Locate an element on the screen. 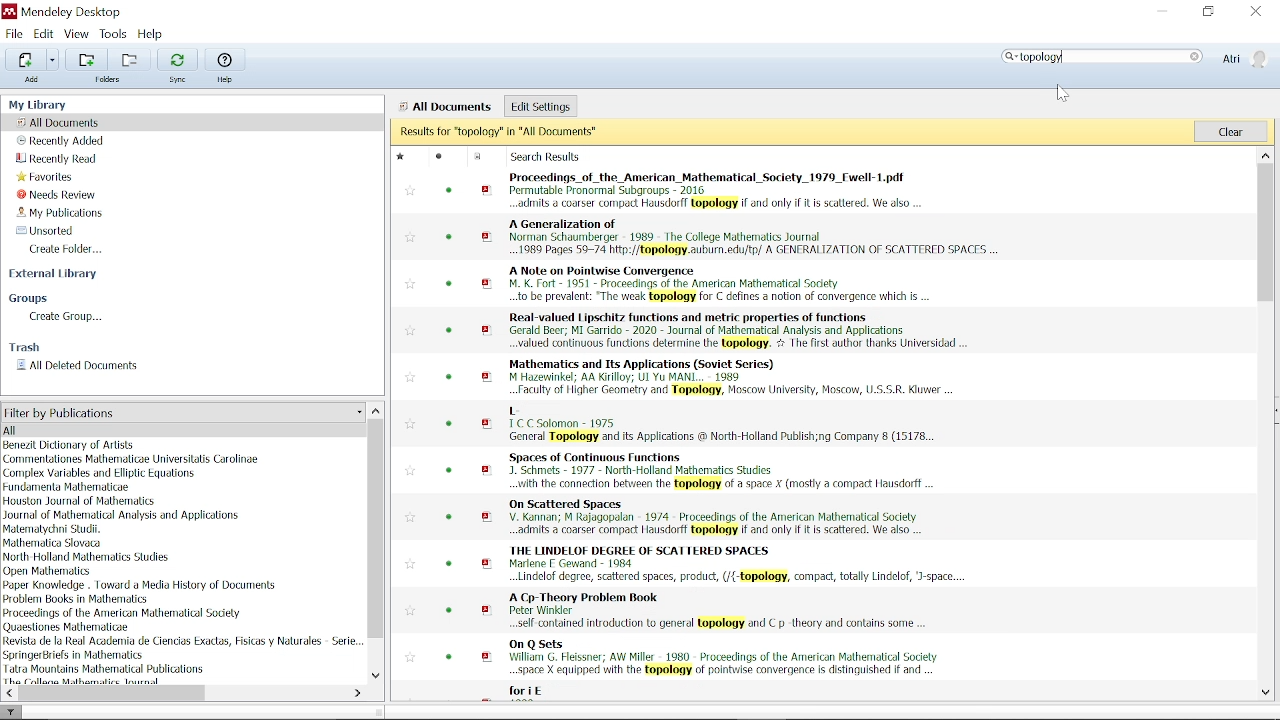 The height and width of the screenshot is (720, 1280). Clear is located at coordinates (1230, 130).